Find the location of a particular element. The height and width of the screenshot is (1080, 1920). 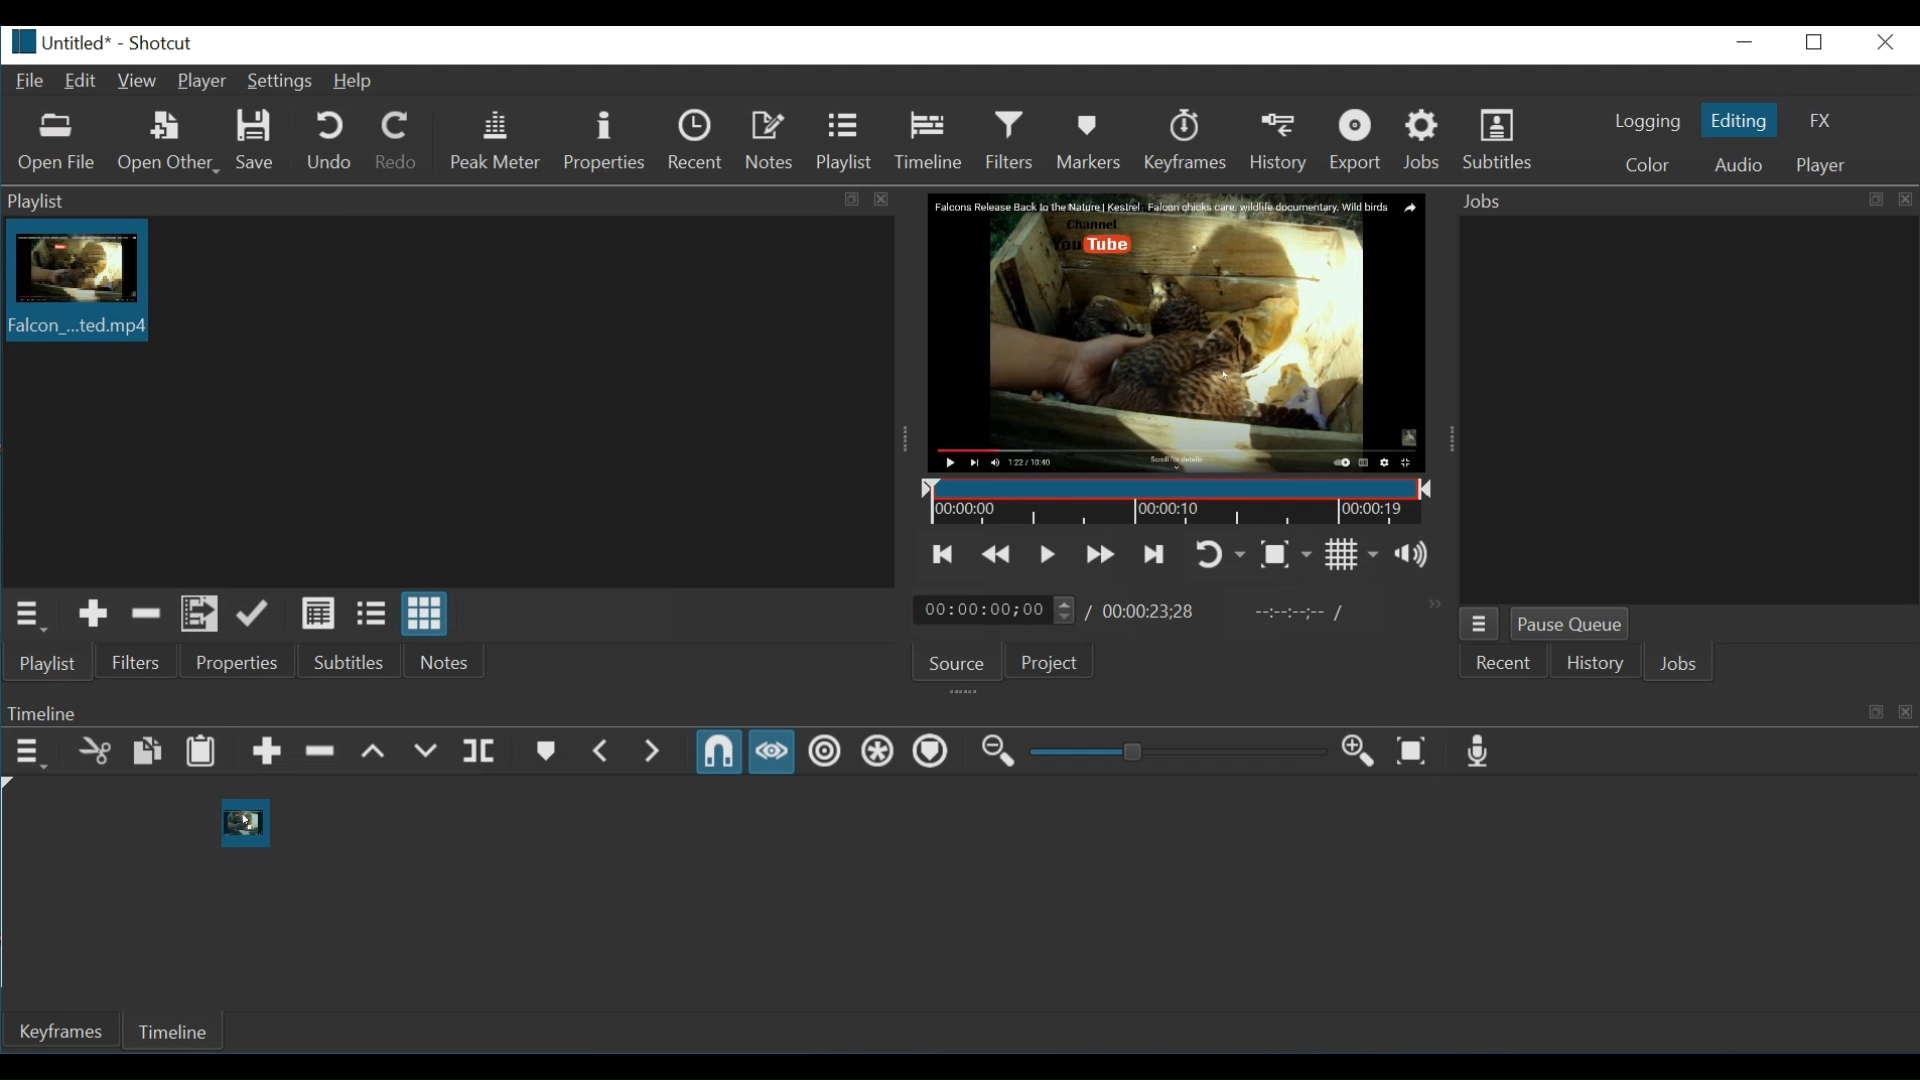

Create or edit marker is located at coordinates (544, 751).